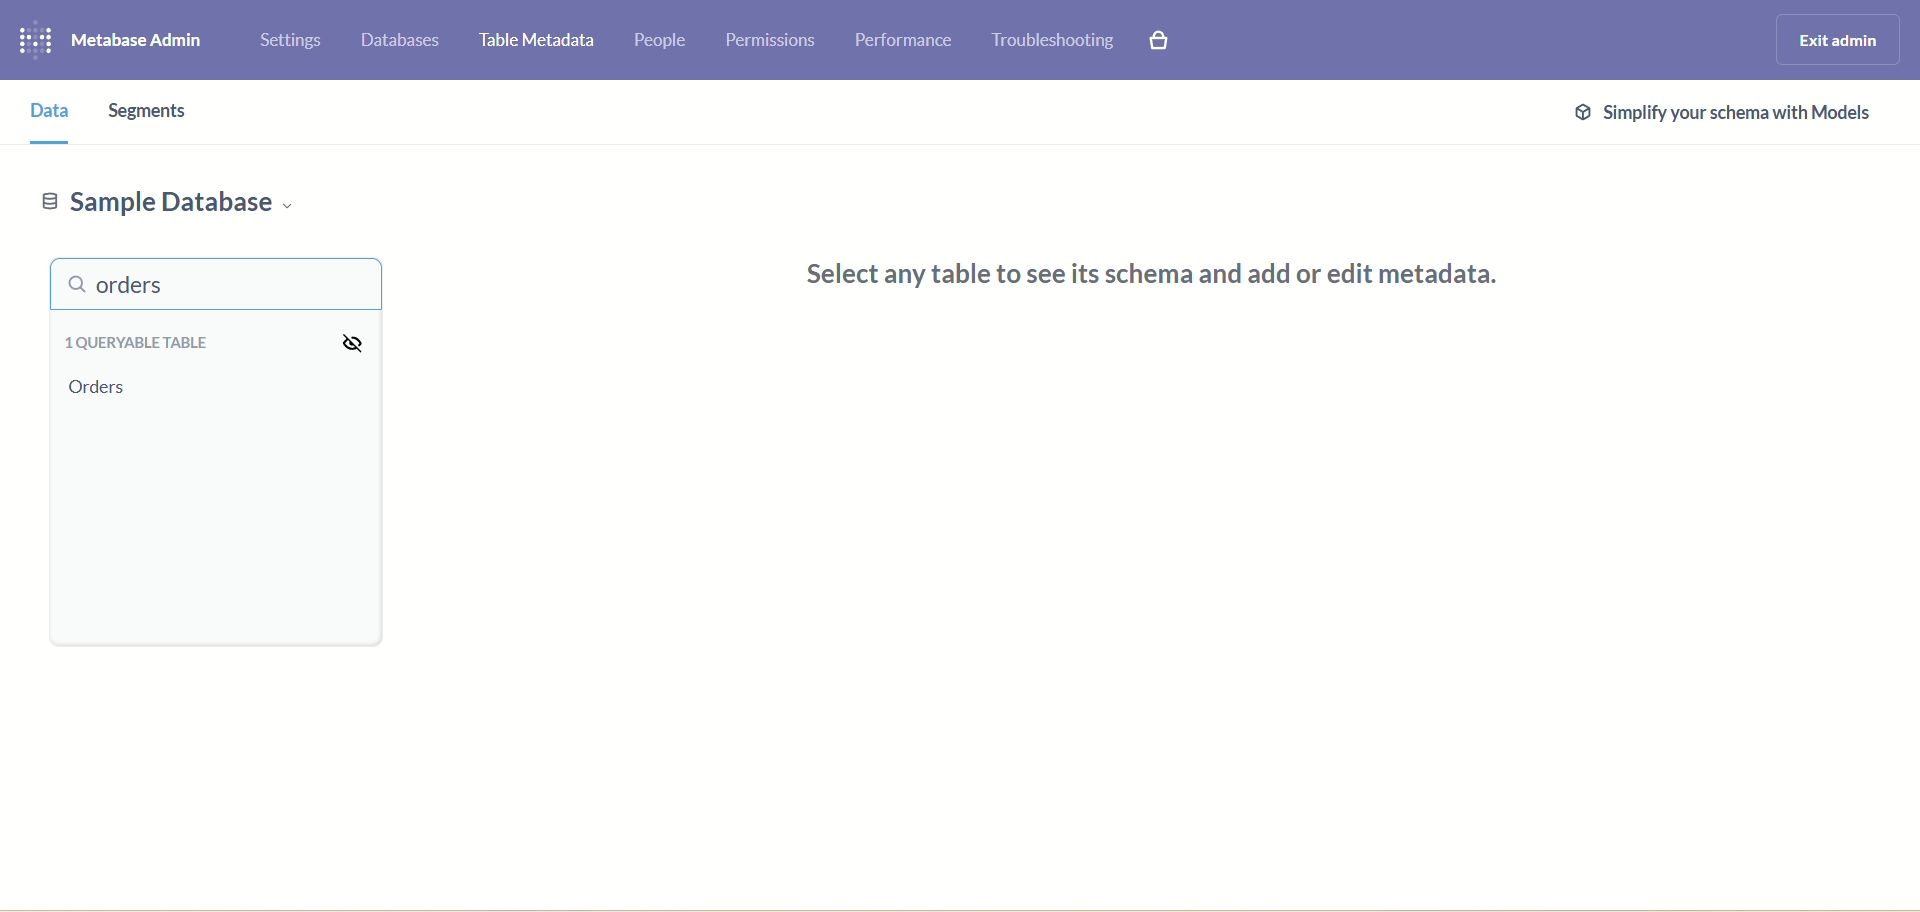 The width and height of the screenshot is (1920, 912). I want to click on people, so click(658, 40).